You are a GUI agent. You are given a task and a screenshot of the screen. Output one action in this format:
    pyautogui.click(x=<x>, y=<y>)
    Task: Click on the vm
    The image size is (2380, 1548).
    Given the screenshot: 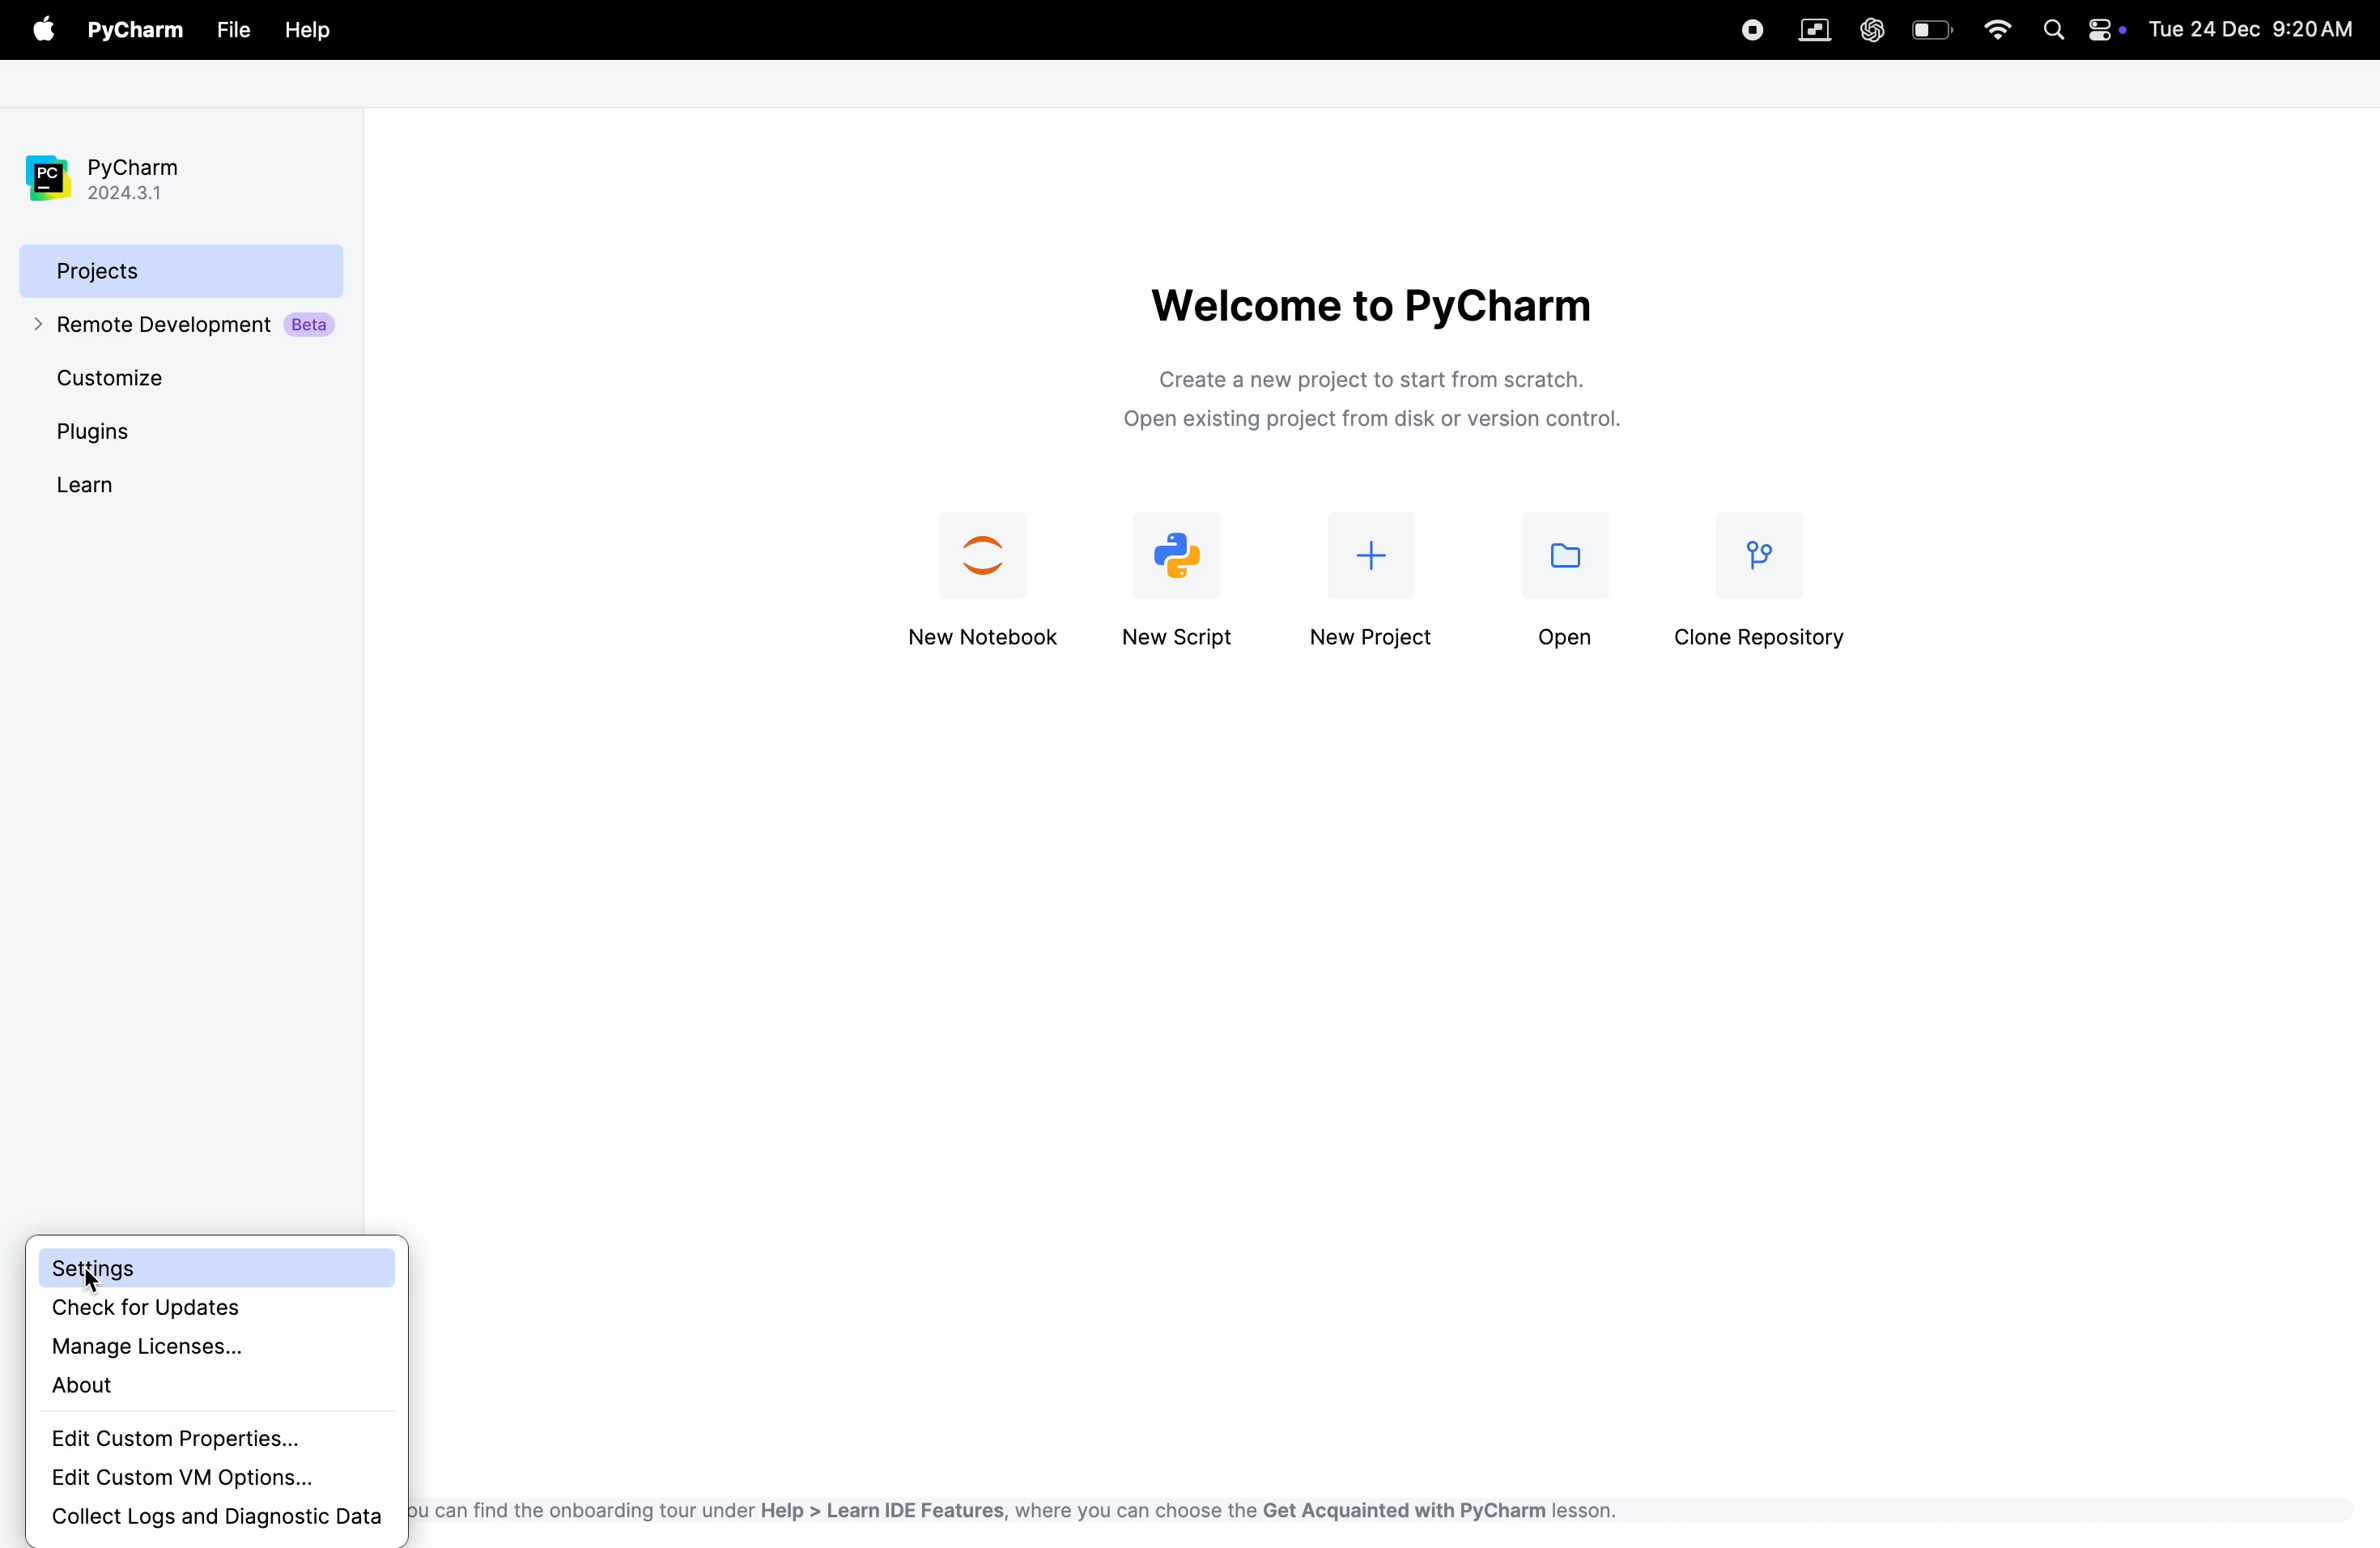 What is the action you would take?
    pyautogui.click(x=1814, y=31)
    